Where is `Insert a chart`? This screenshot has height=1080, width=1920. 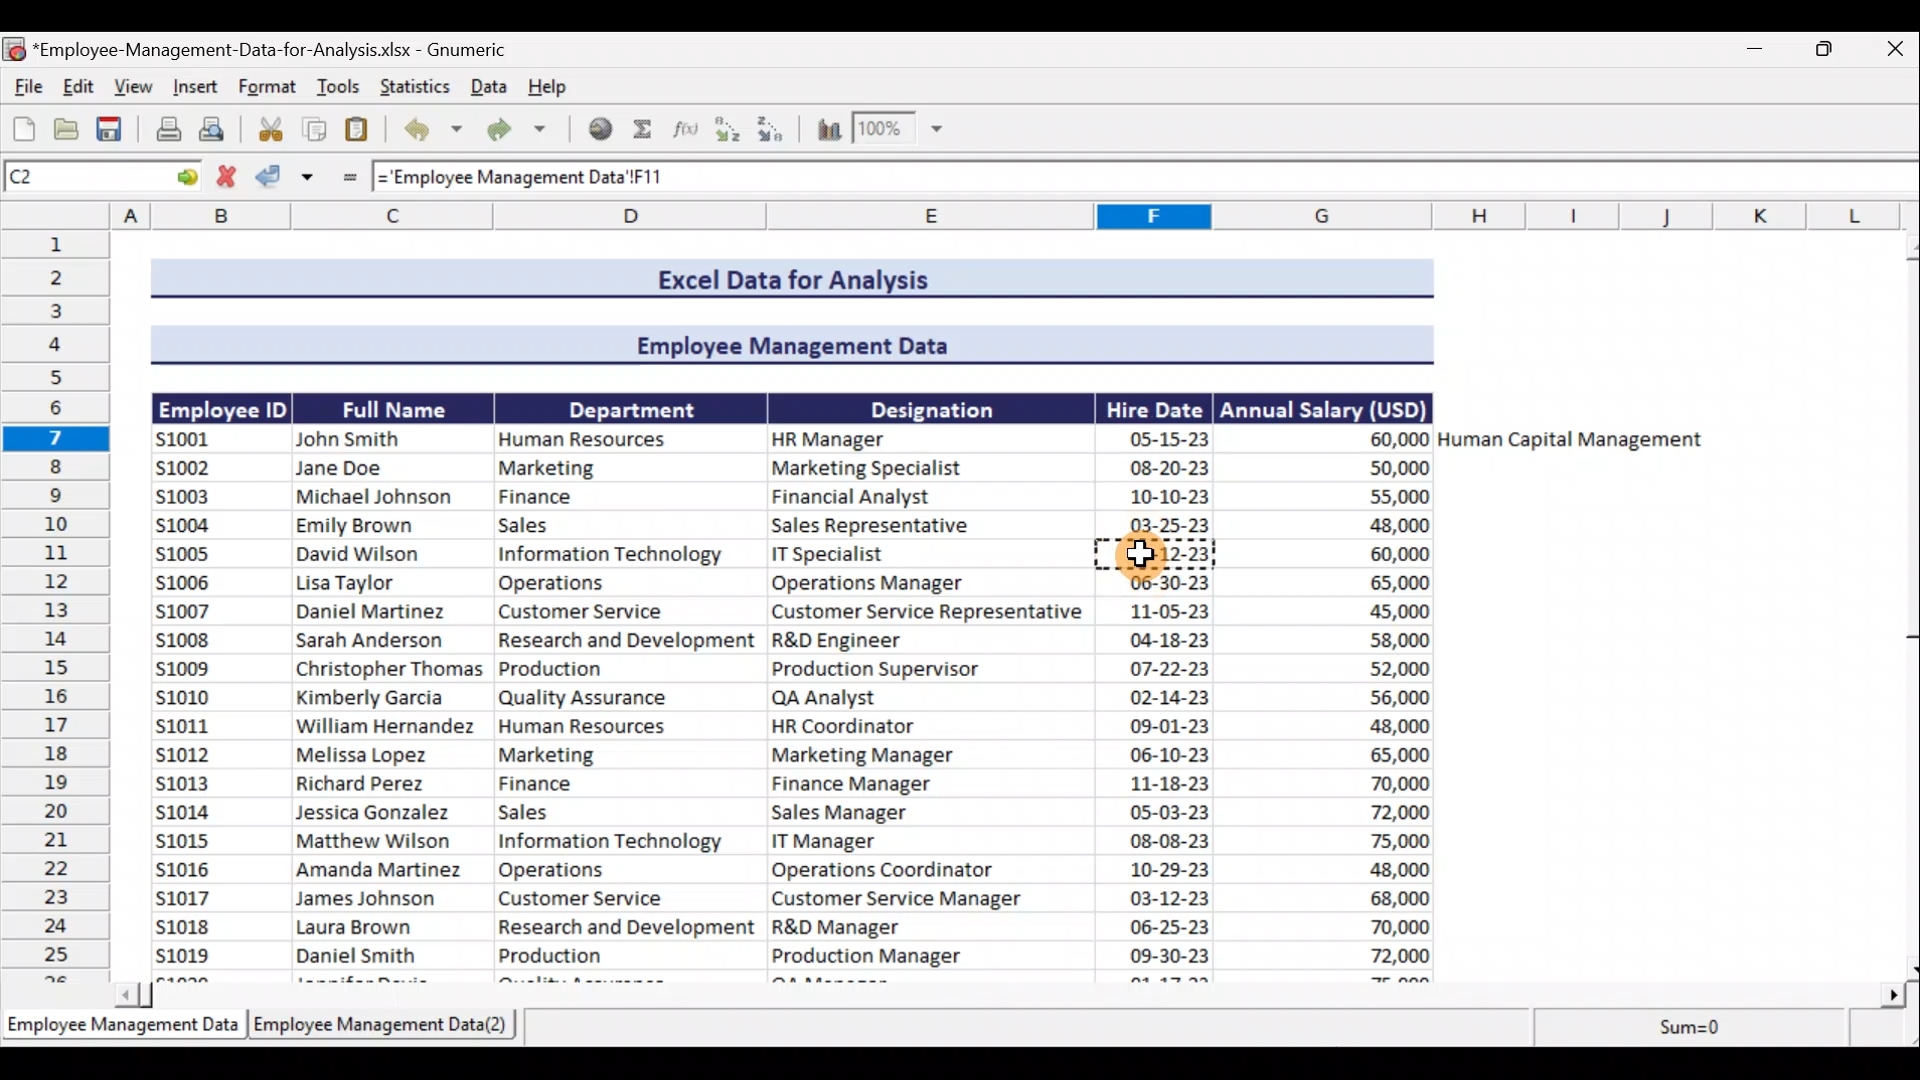 Insert a chart is located at coordinates (829, 129).